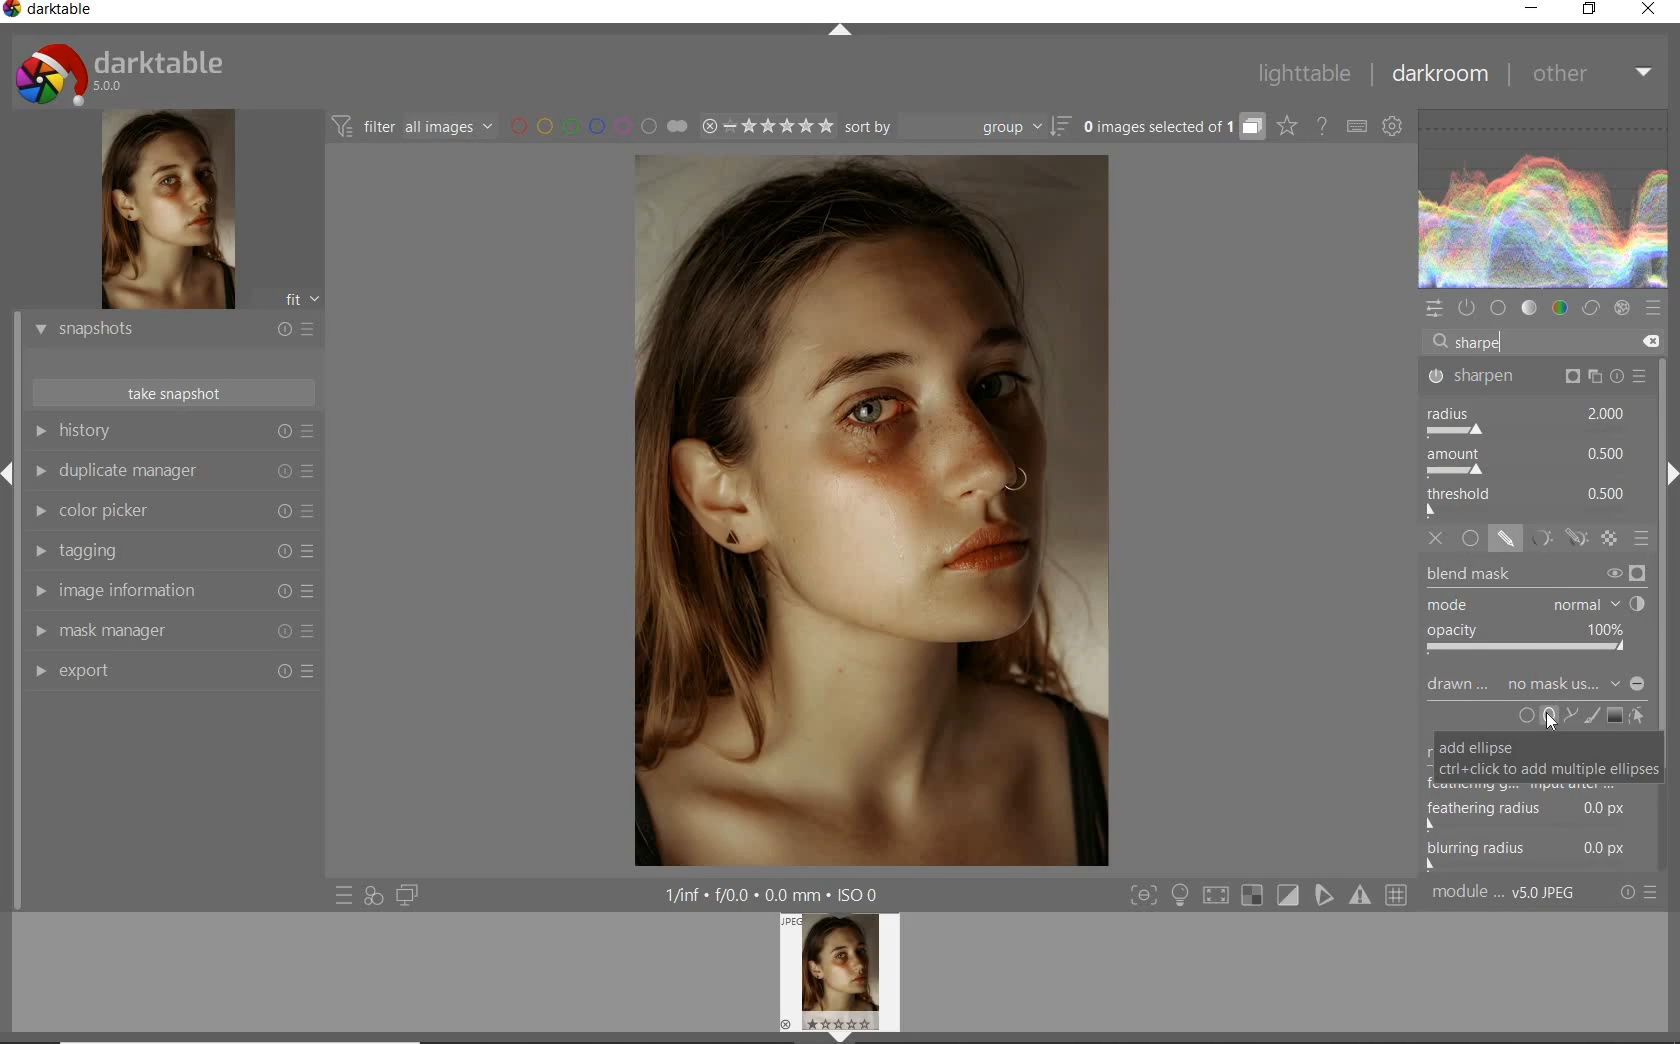 This screenshot has height=1044, width=1680. Describe the element at coordinates (1590, 9) in the screenshot. I see `restore` at that location.